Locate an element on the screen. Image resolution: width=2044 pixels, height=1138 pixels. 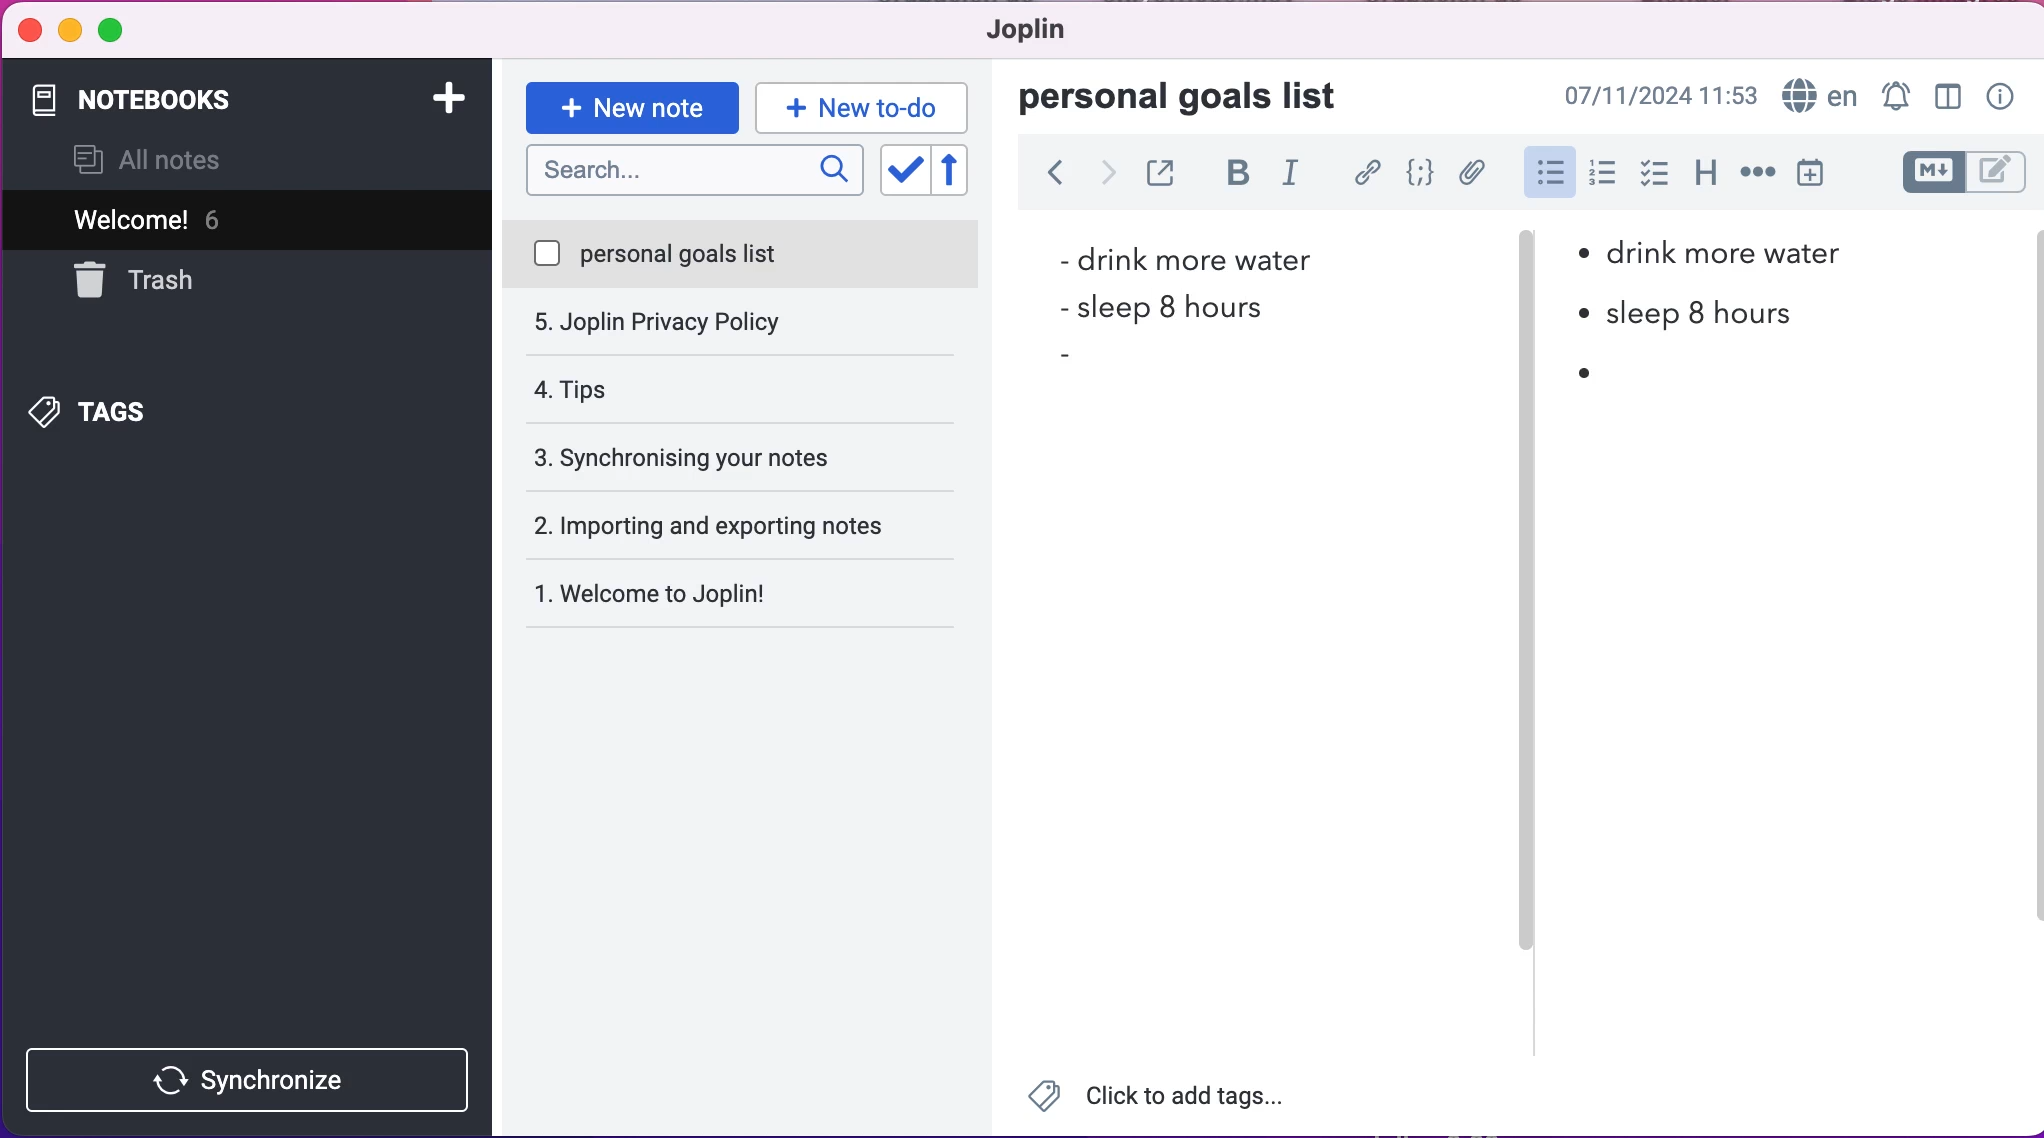
Welcome to Joplin! is located at coordinates (665, 593).